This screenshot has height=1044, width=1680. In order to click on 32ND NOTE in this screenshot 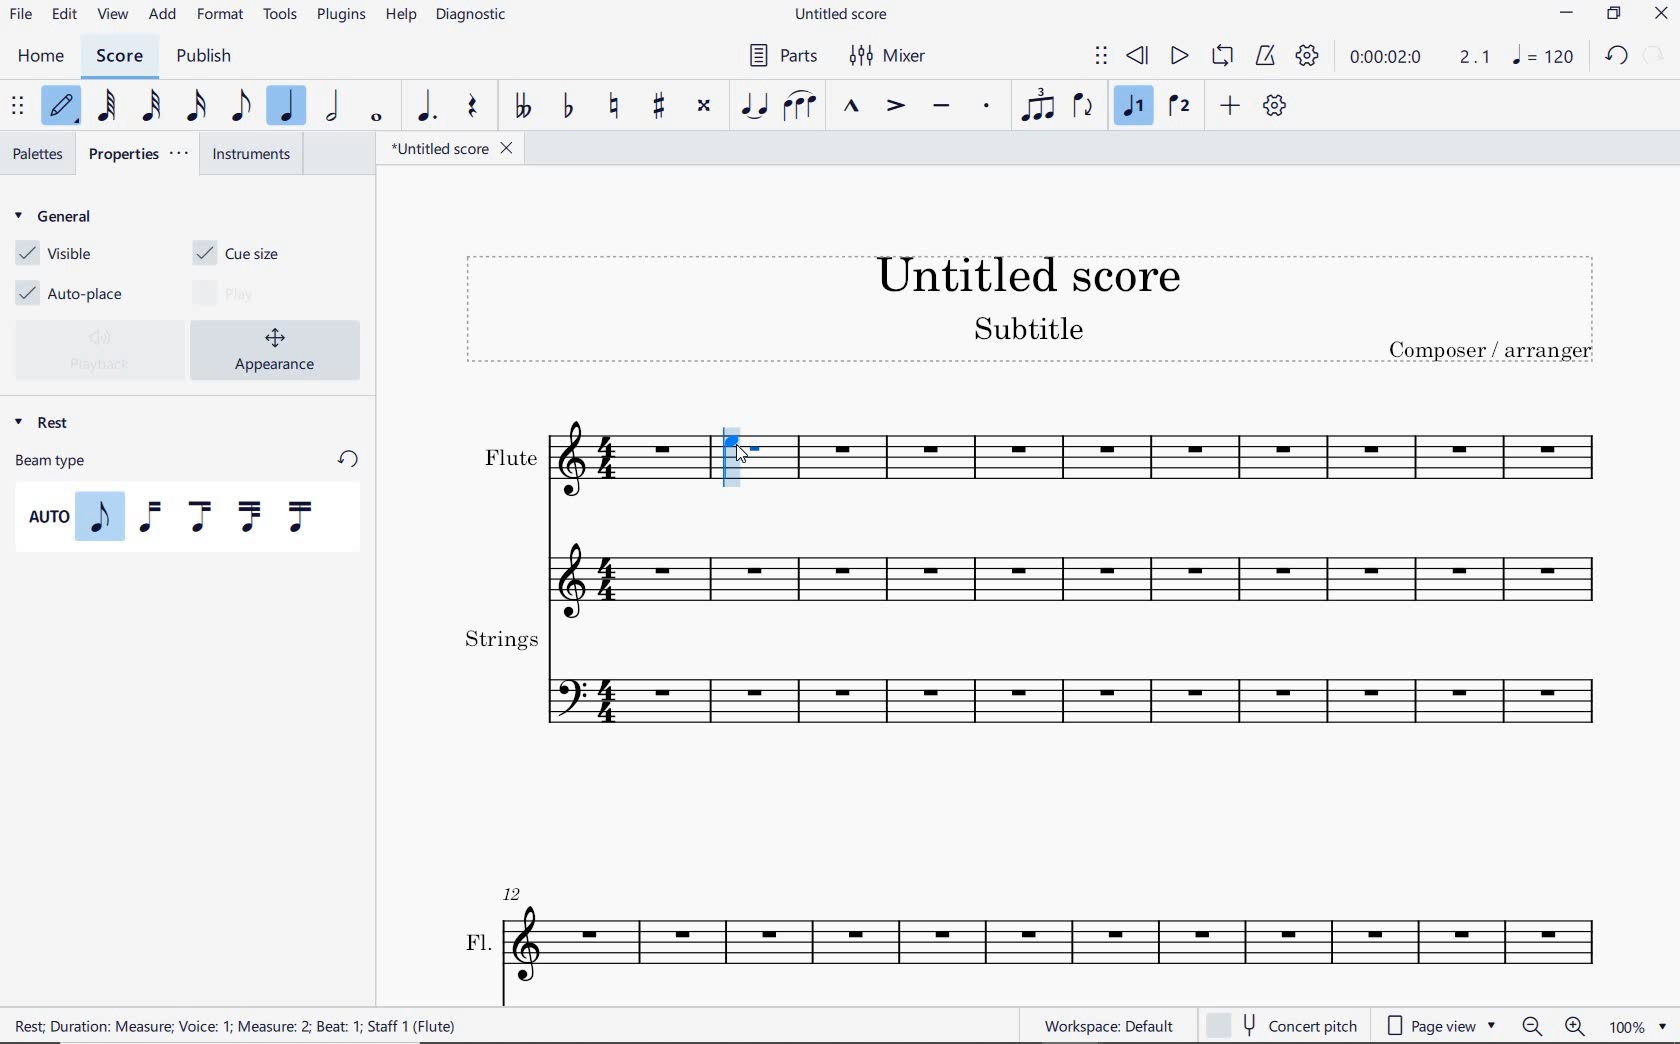, I will do `click(150, 107)`.